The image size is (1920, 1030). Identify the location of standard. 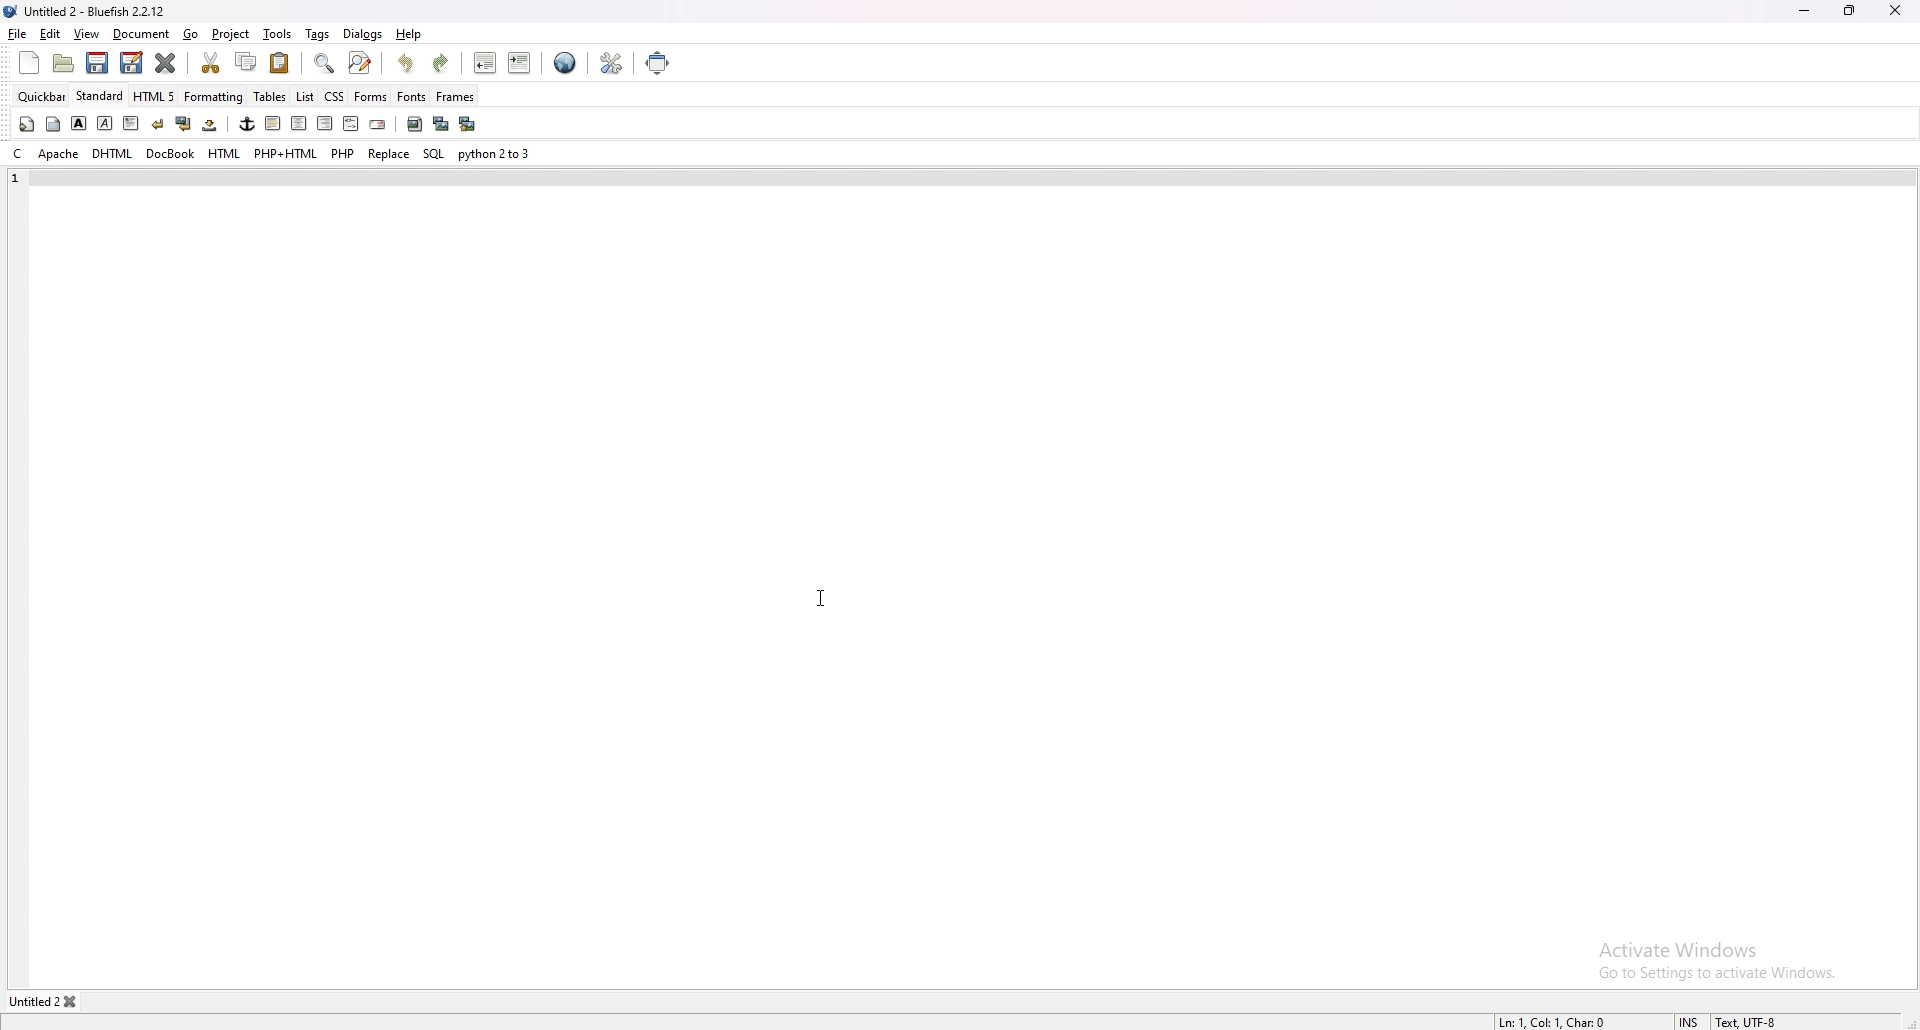
(99, 96).